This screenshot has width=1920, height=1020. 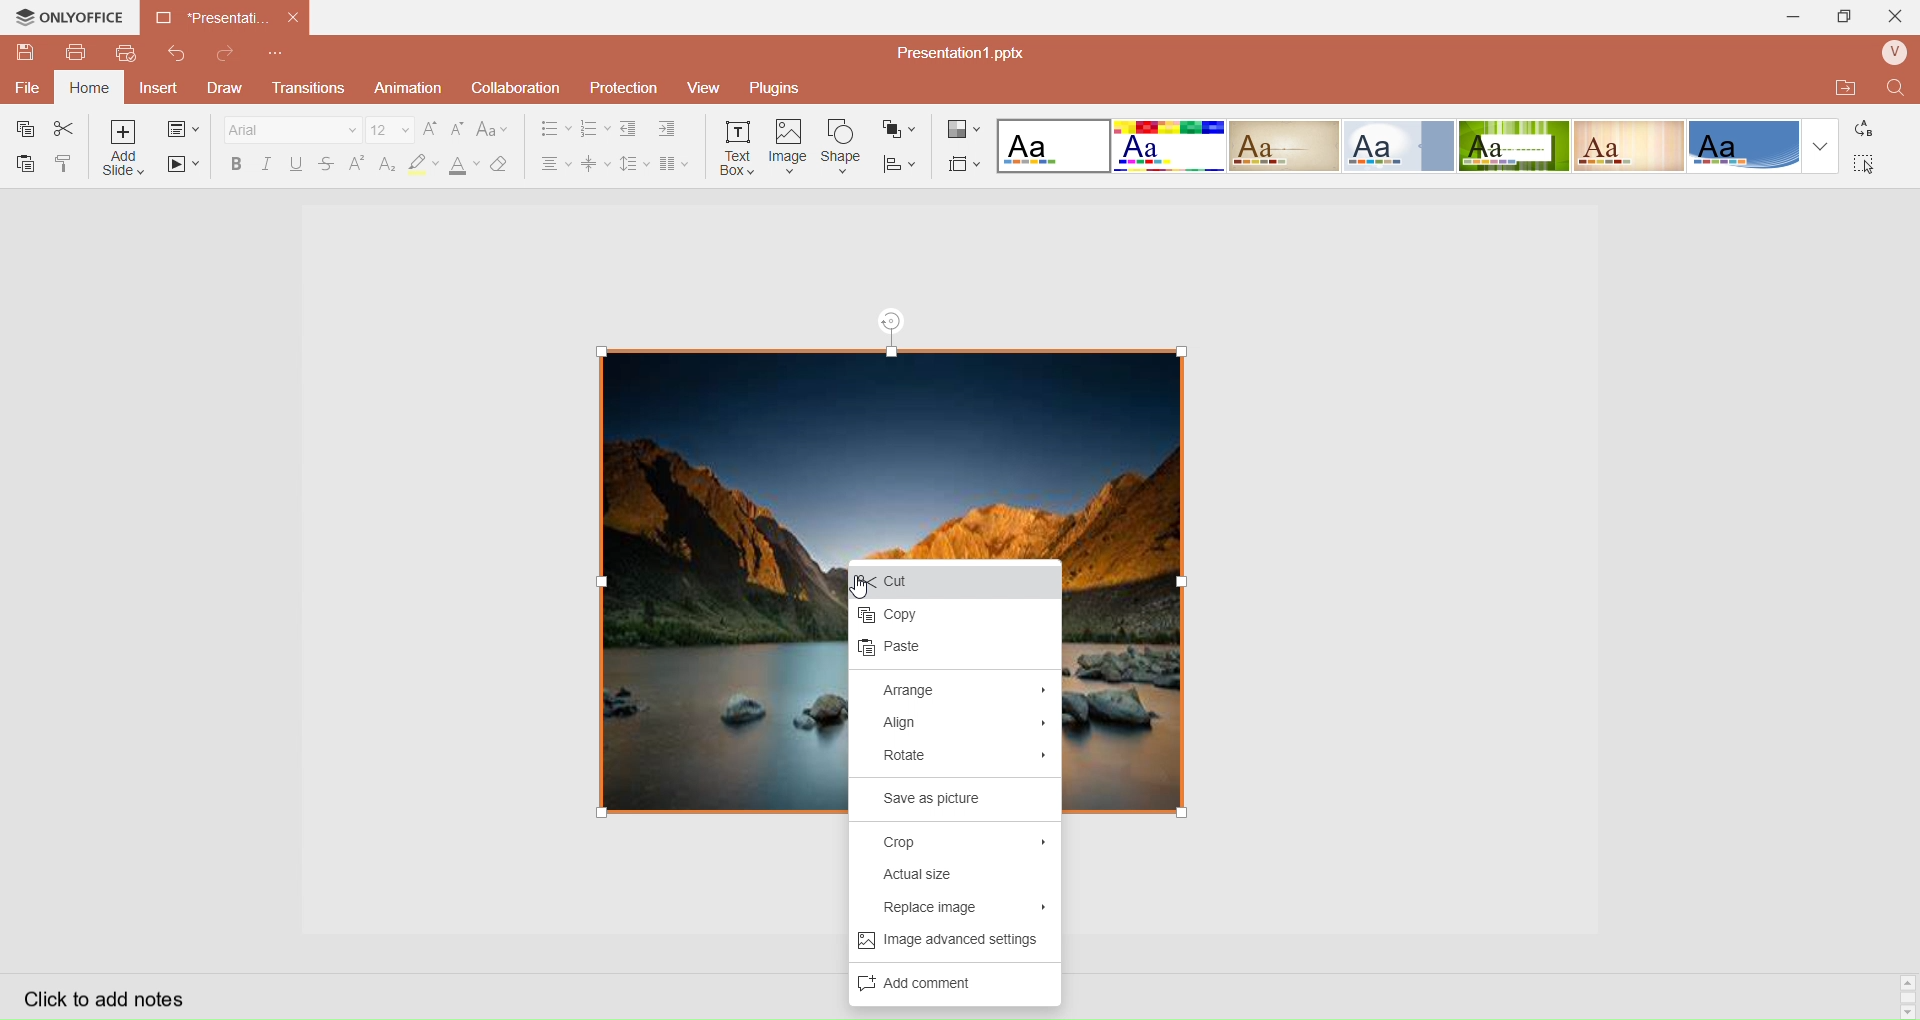 What do you see at coordinates (160, 90) in the screenshot?
I see `Insert` at bounding box center [160, 90].